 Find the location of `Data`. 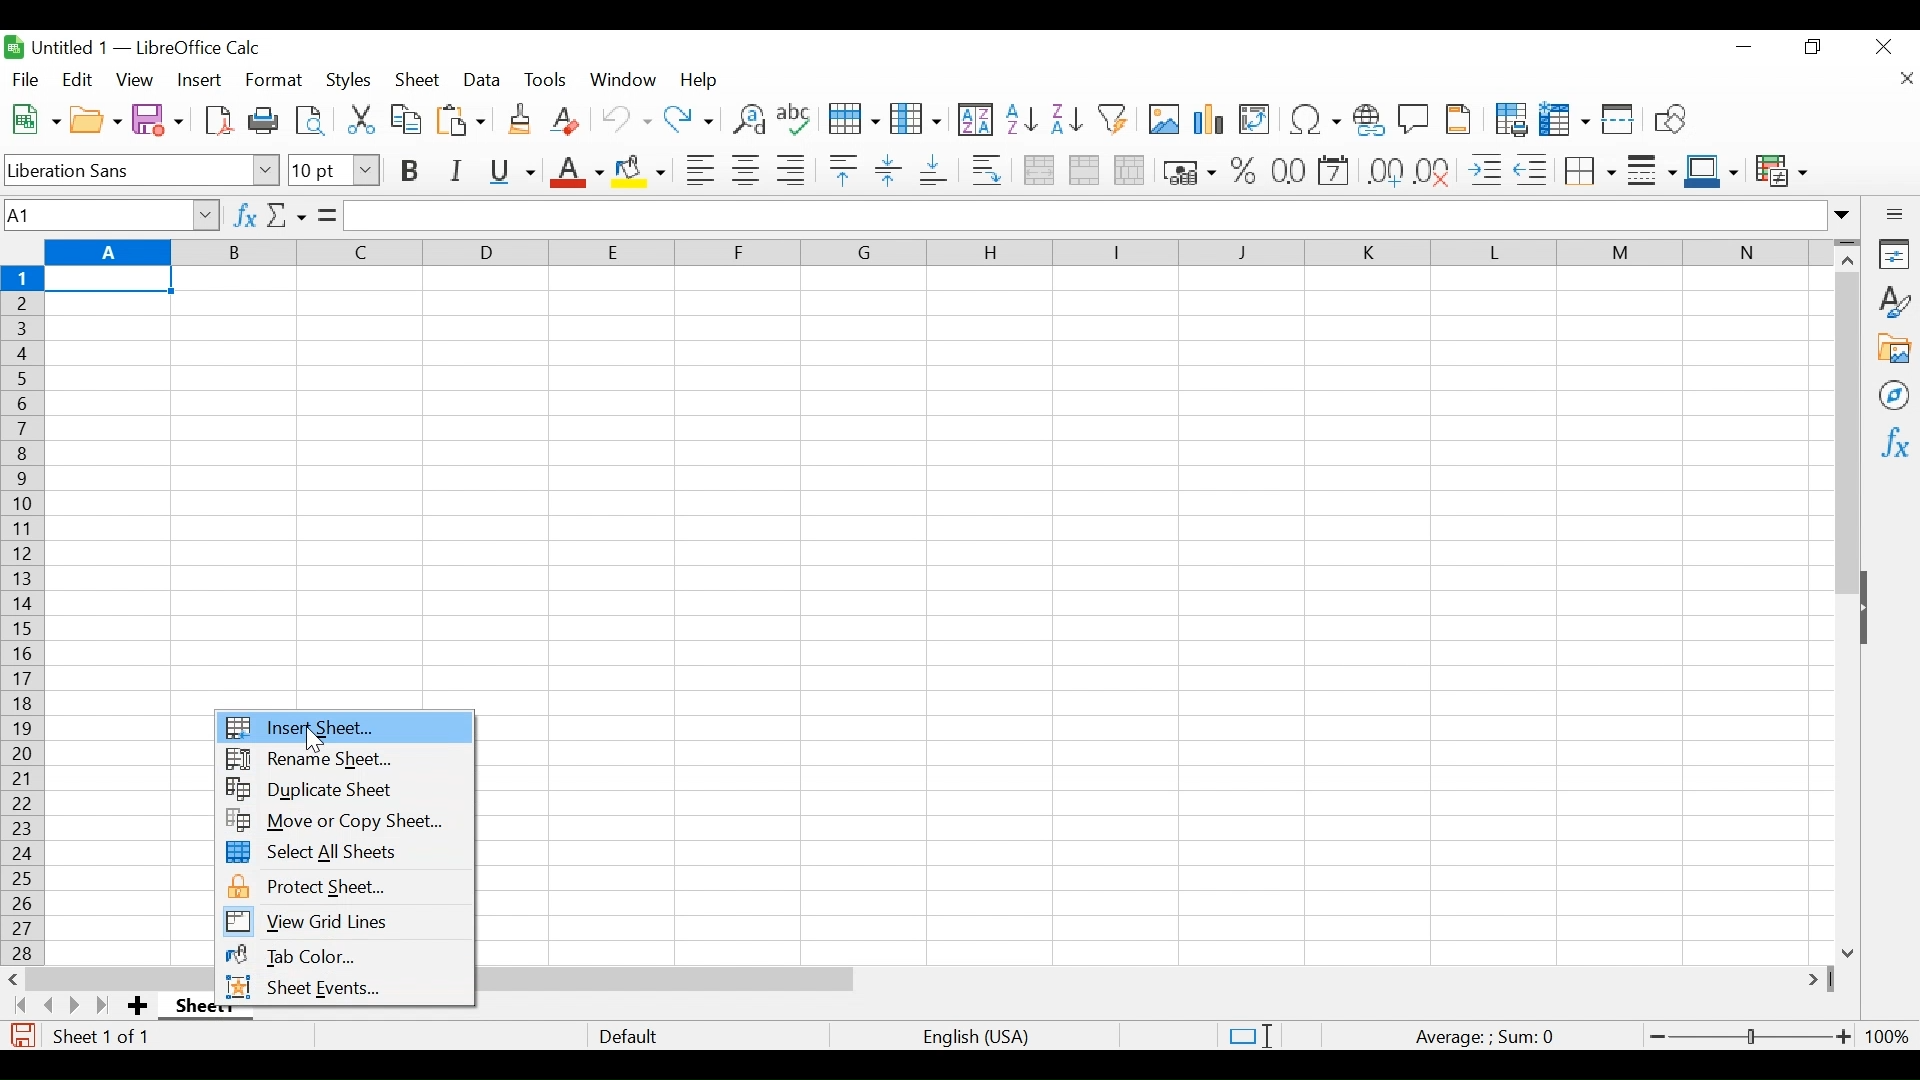

Data is located at coordinates (483, 80).